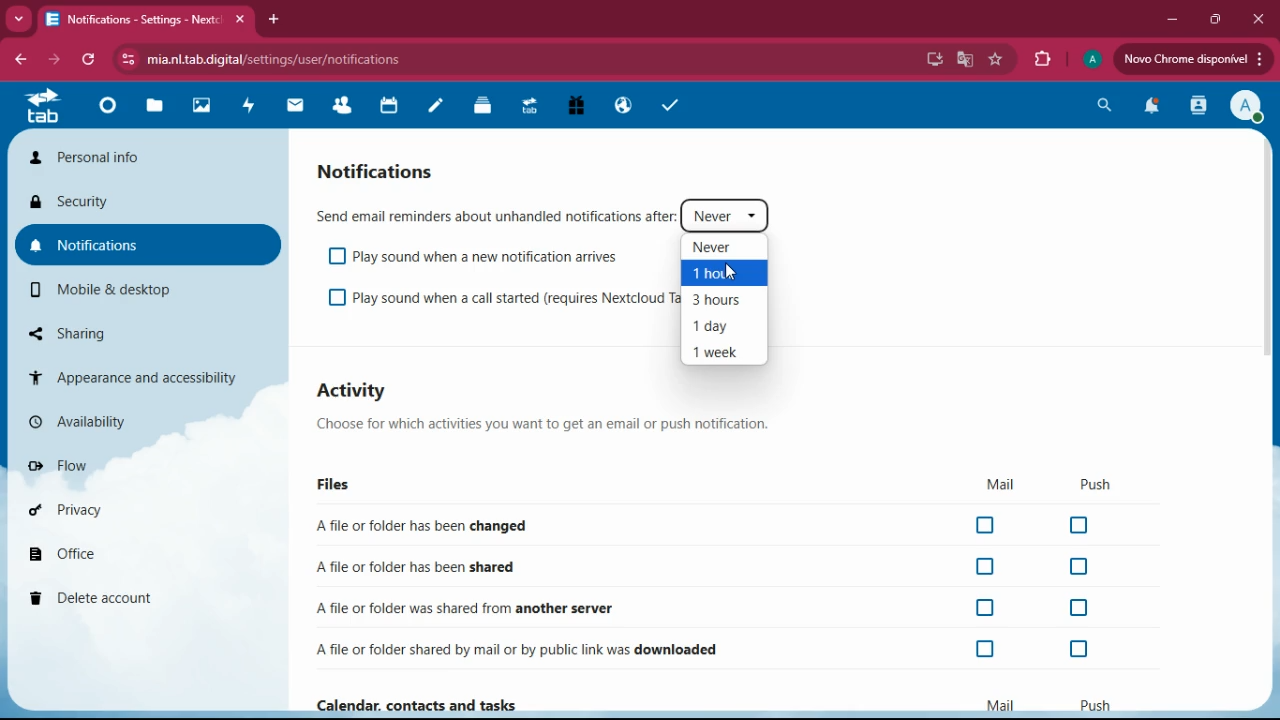 The image size is (1280, 720). What do you see at coordinates (725, 215) in the screenshot?
I see `never` at bounding box center [725, 215].